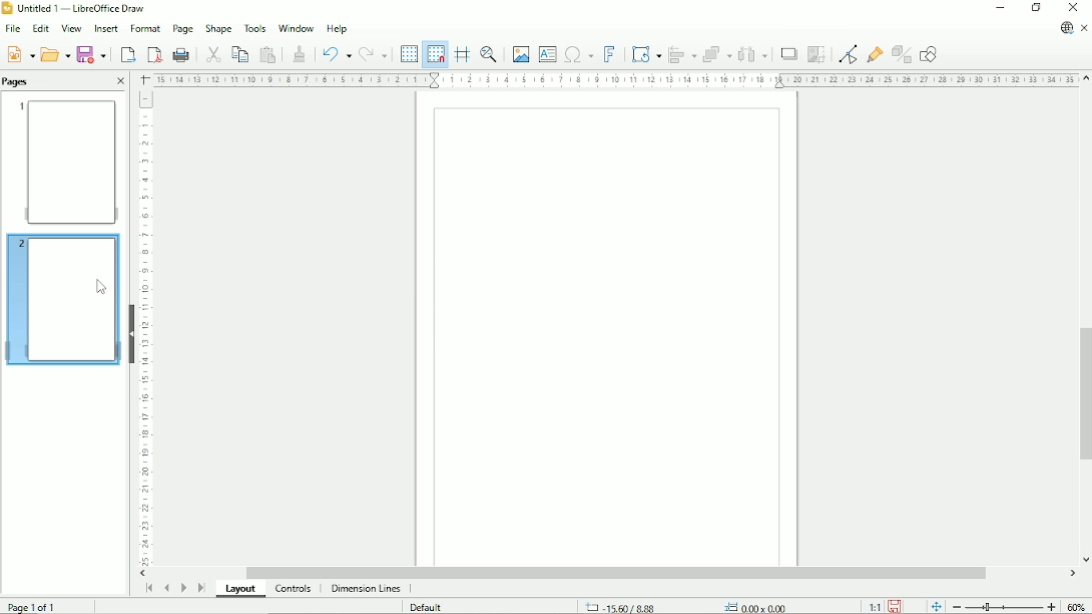 This screenshot has height=614, width=1092. What do you see at coordinates (434, 54) in the screenshot?
I see `Snap to grid` at bounding box center [434, 54].